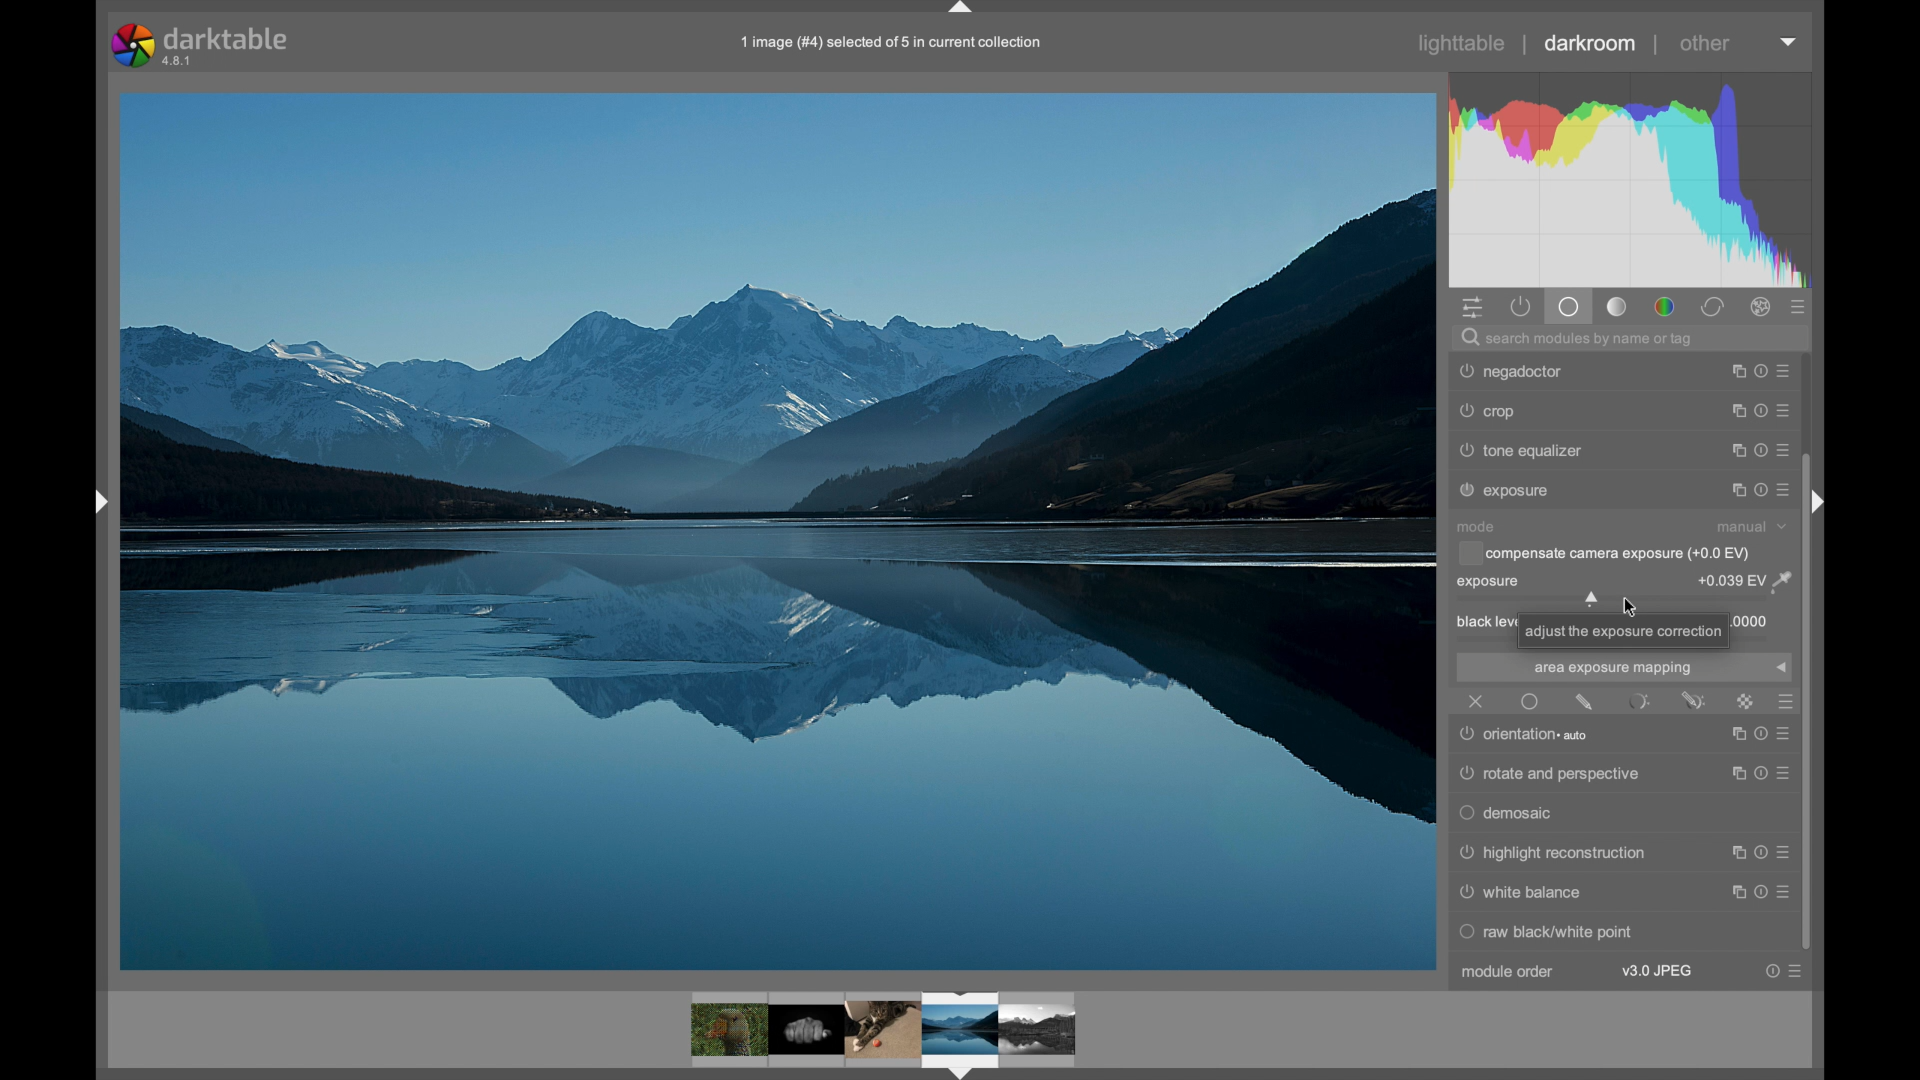  Describe the element at coordinates (1762, 307) in the screenshot. I see `effect` at that location.